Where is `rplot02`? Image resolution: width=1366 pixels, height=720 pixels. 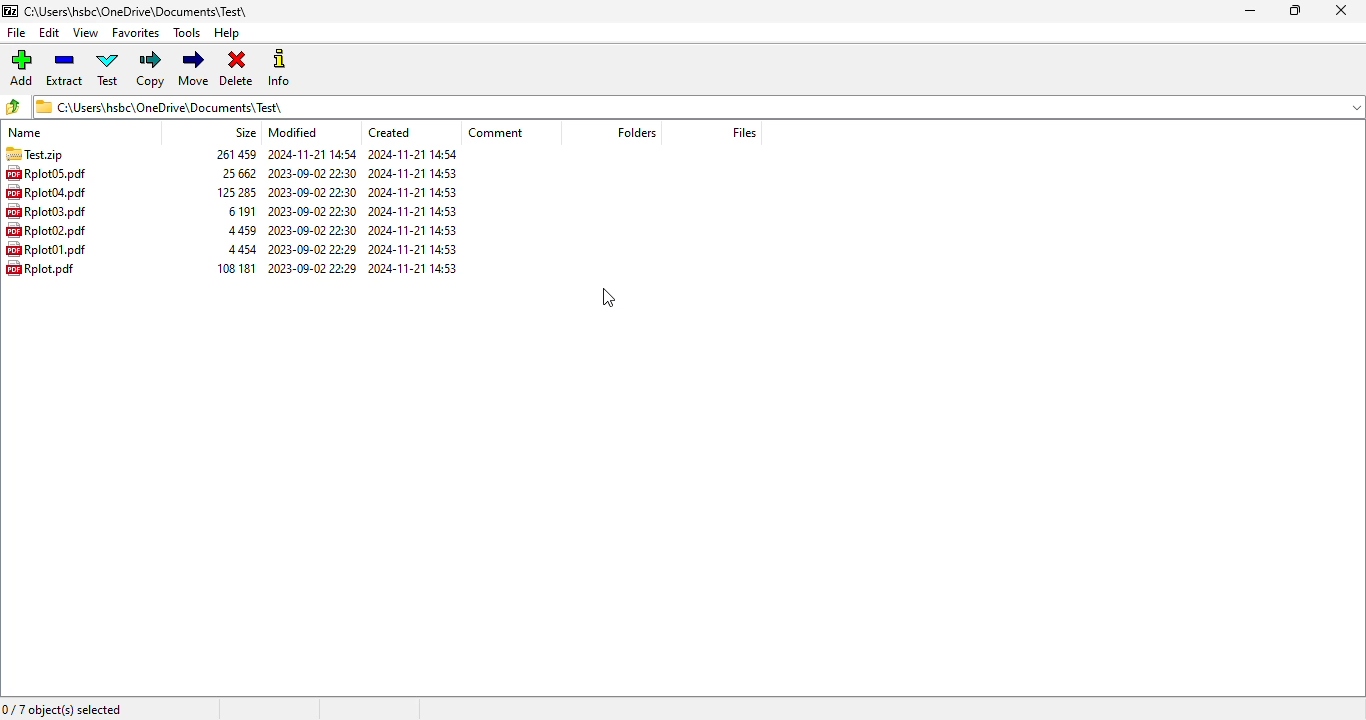 rplot02 is located at coordinates (46, 229).